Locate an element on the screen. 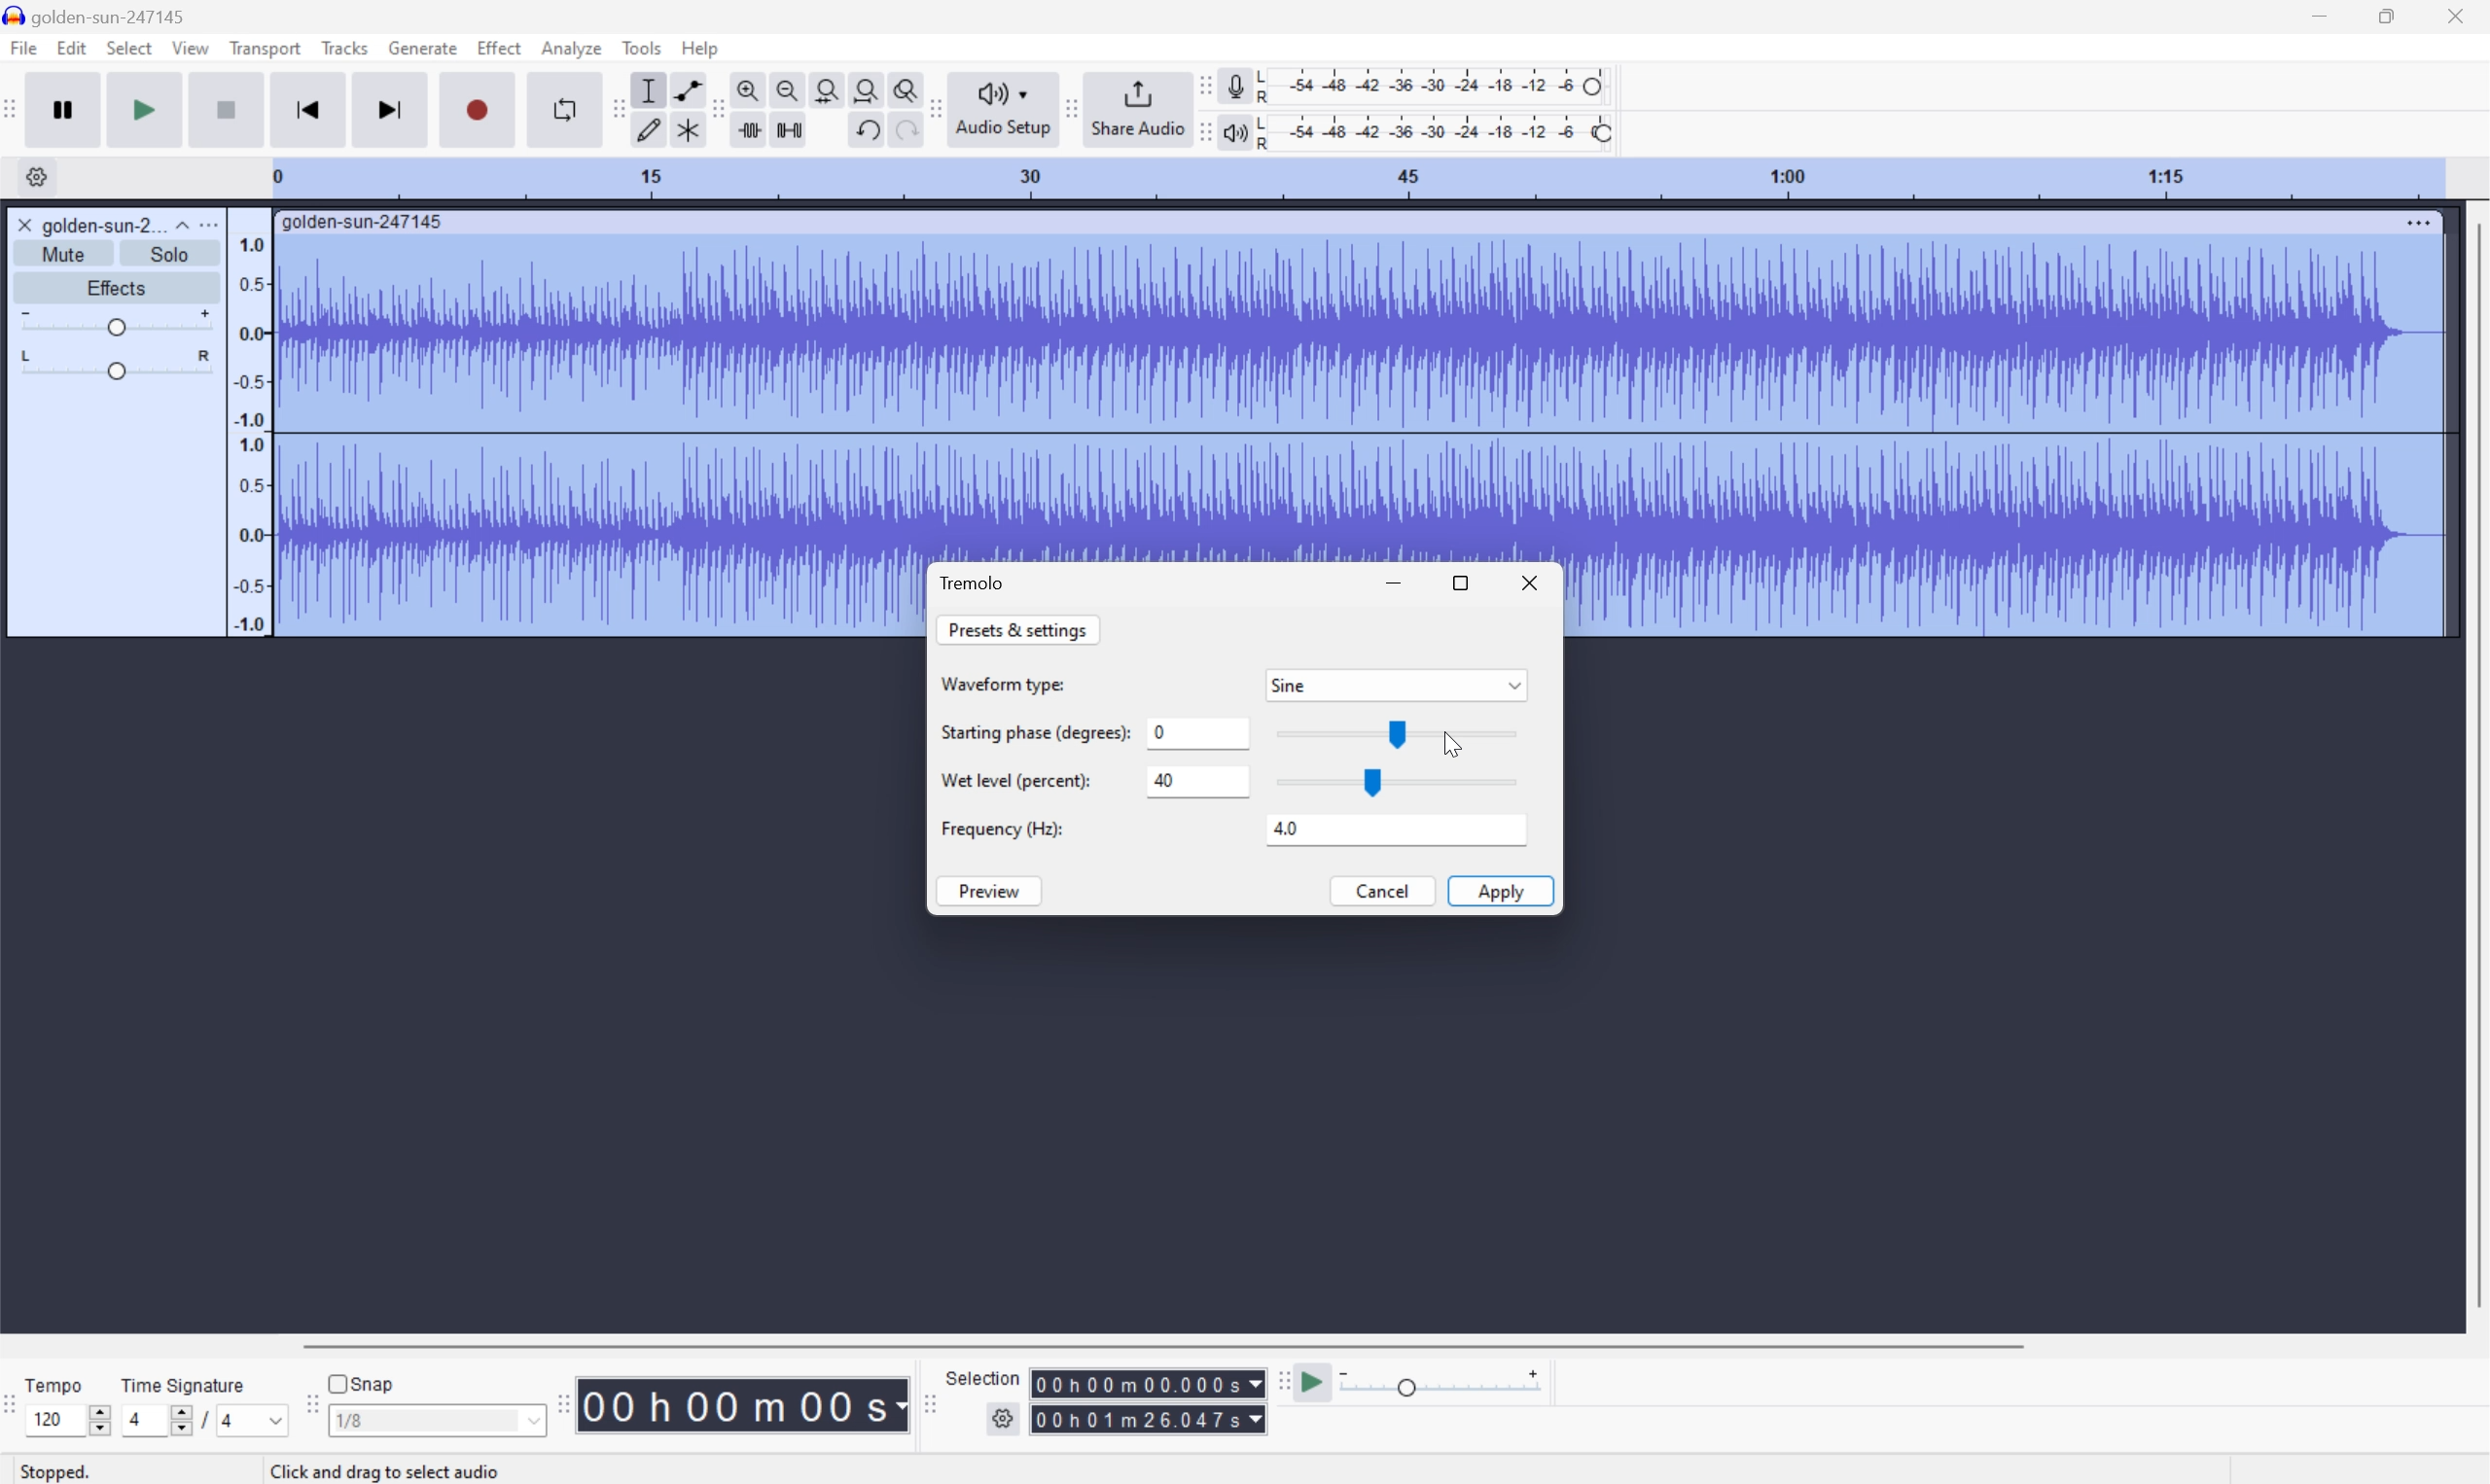  Audacity edit toolbar is located at coordinates (718, 111).